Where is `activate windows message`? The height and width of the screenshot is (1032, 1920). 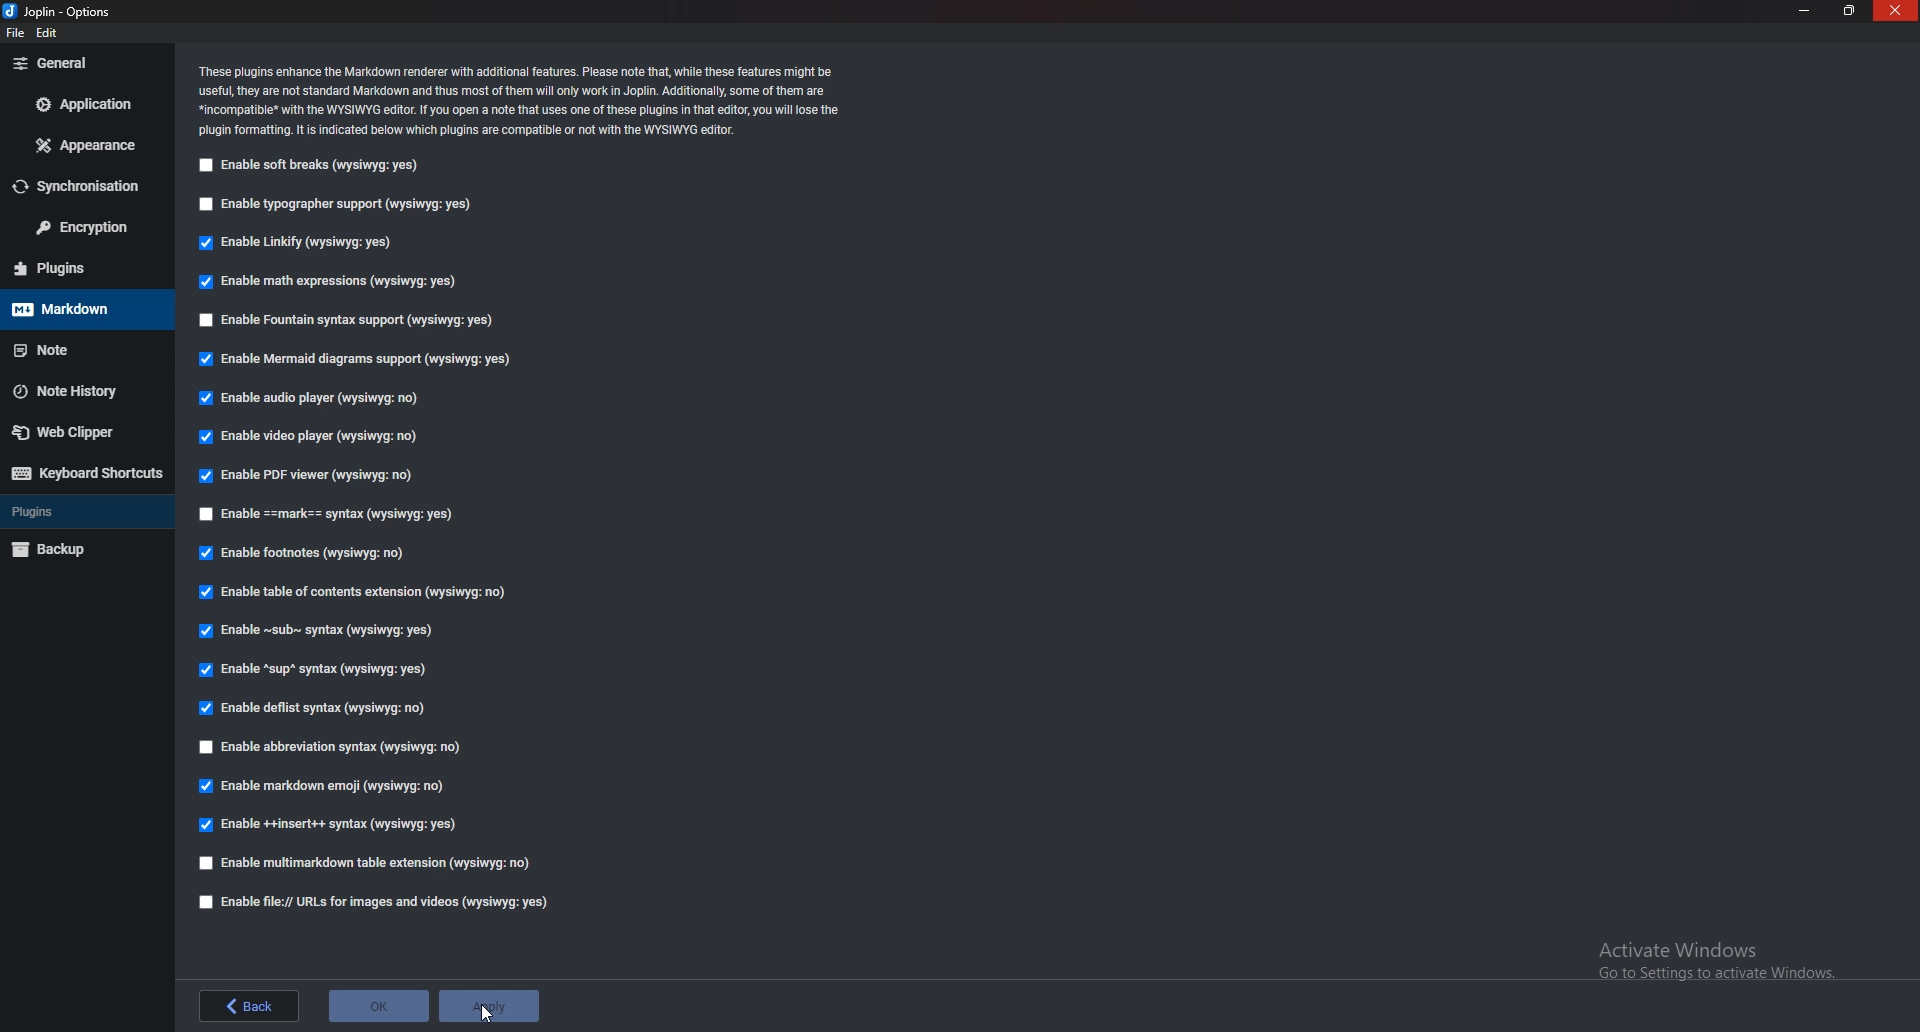
activate windows message is located at coordinates (1721, 964).